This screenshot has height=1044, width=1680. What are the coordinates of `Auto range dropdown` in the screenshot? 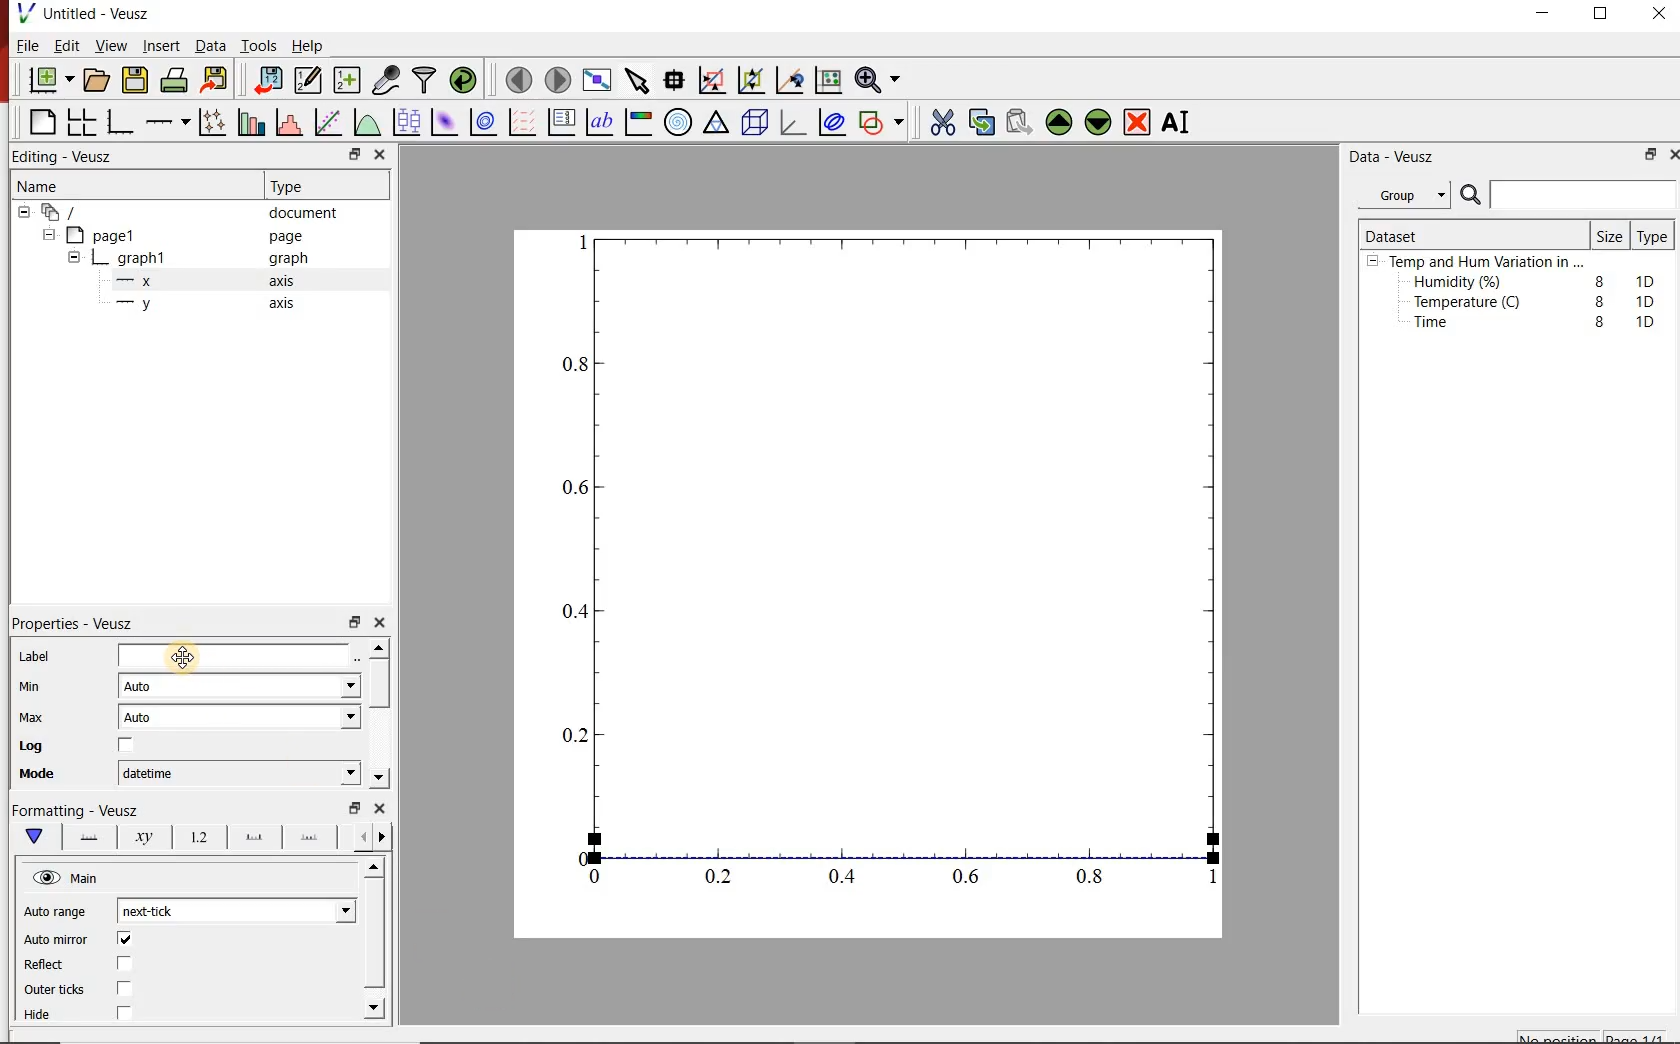 It's located at (315, 908).